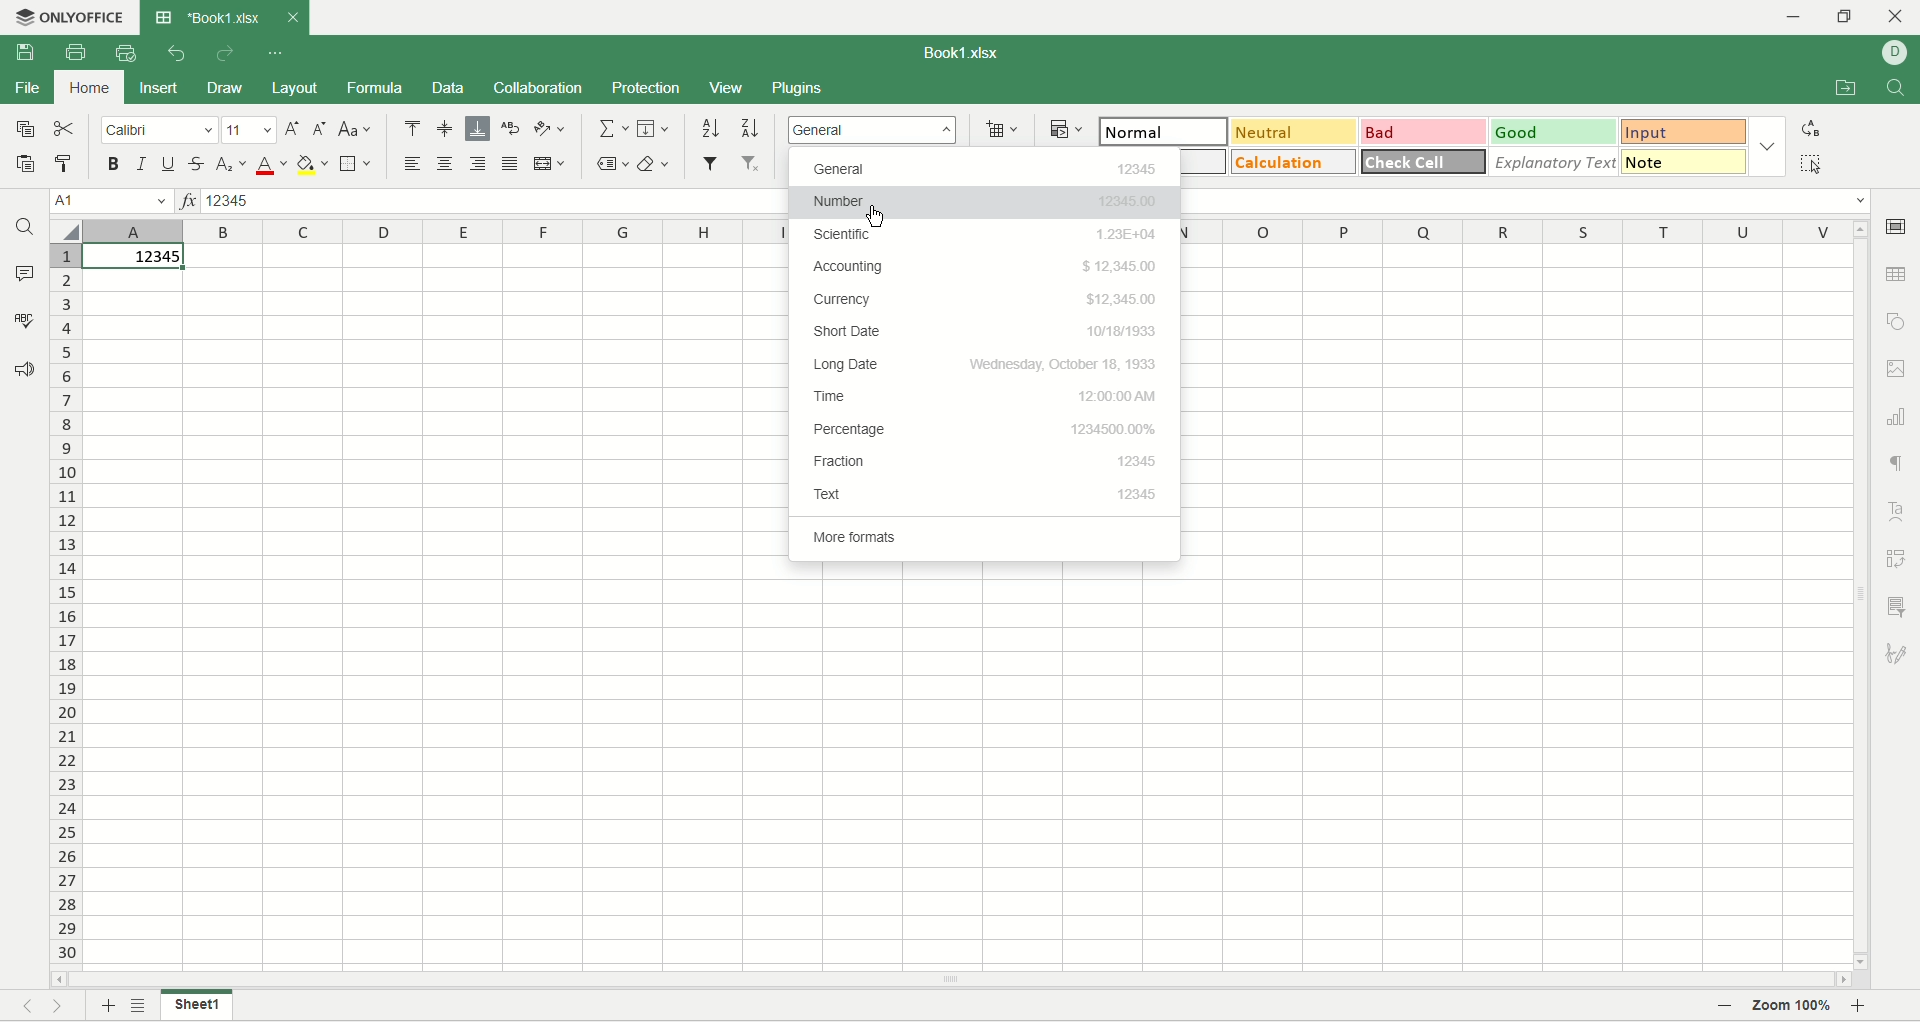  Describe the element at coordinates (1898, 464) in the screenshot. I see `paragraph settings` at that location.